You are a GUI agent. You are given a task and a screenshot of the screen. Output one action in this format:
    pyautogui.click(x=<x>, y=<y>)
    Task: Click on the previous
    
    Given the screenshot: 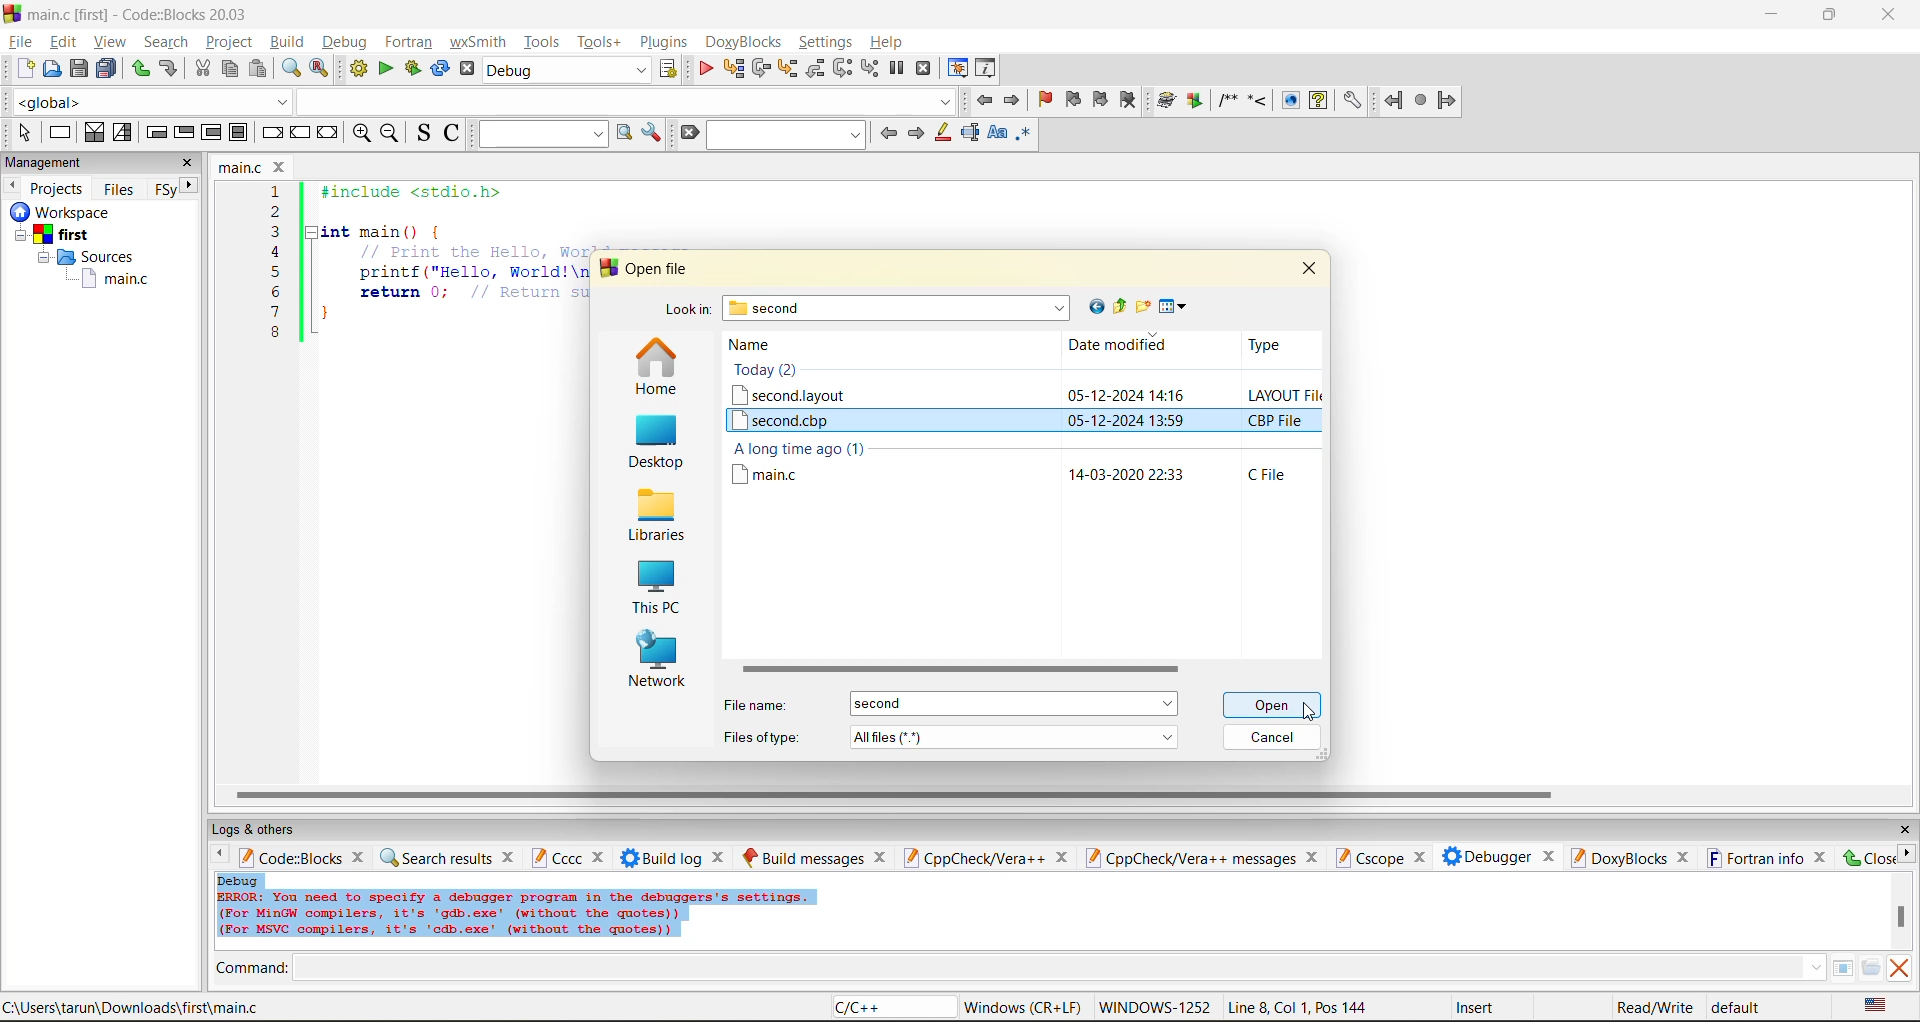 What is the action you would take?
    pyautogui.click(x=215, y=856)
    